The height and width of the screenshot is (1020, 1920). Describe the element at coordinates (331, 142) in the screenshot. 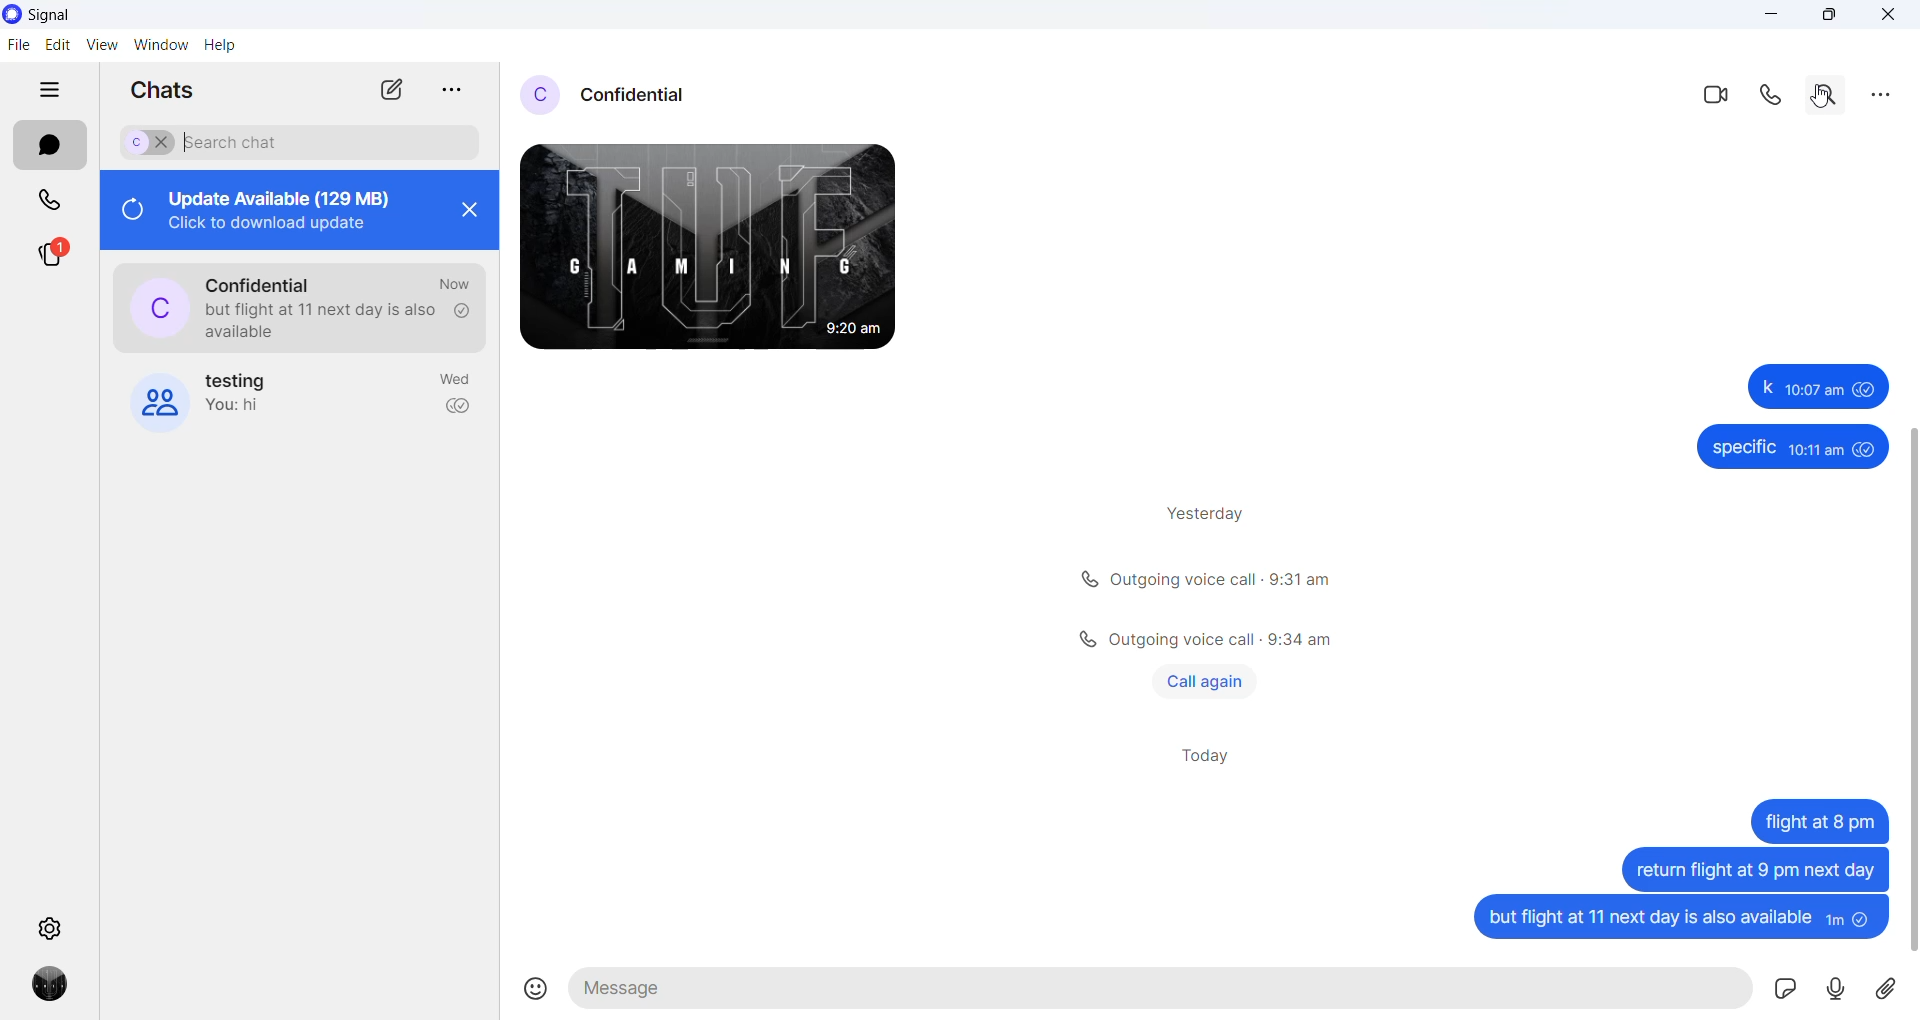

I see `search chat` at that location.